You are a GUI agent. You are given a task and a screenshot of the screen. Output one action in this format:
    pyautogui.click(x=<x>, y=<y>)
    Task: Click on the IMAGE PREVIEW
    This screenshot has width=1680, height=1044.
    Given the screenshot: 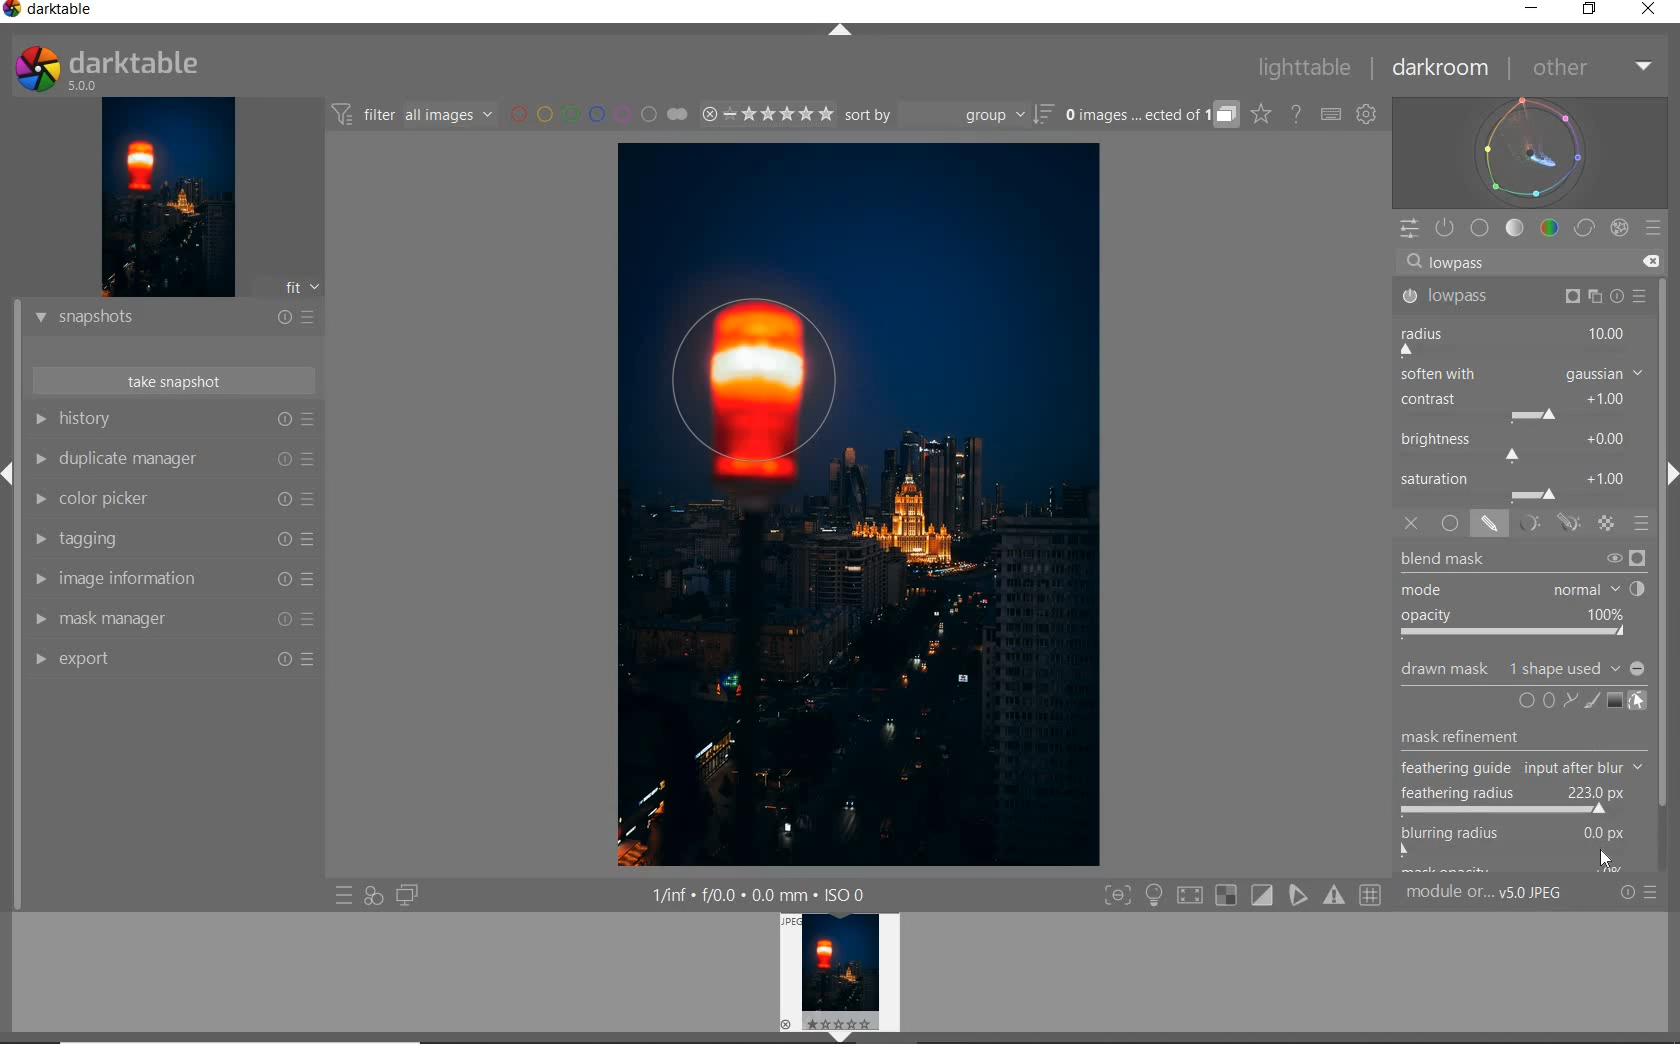 What is the action you would take?
    pyautogui.click(x=168, y=196)
    